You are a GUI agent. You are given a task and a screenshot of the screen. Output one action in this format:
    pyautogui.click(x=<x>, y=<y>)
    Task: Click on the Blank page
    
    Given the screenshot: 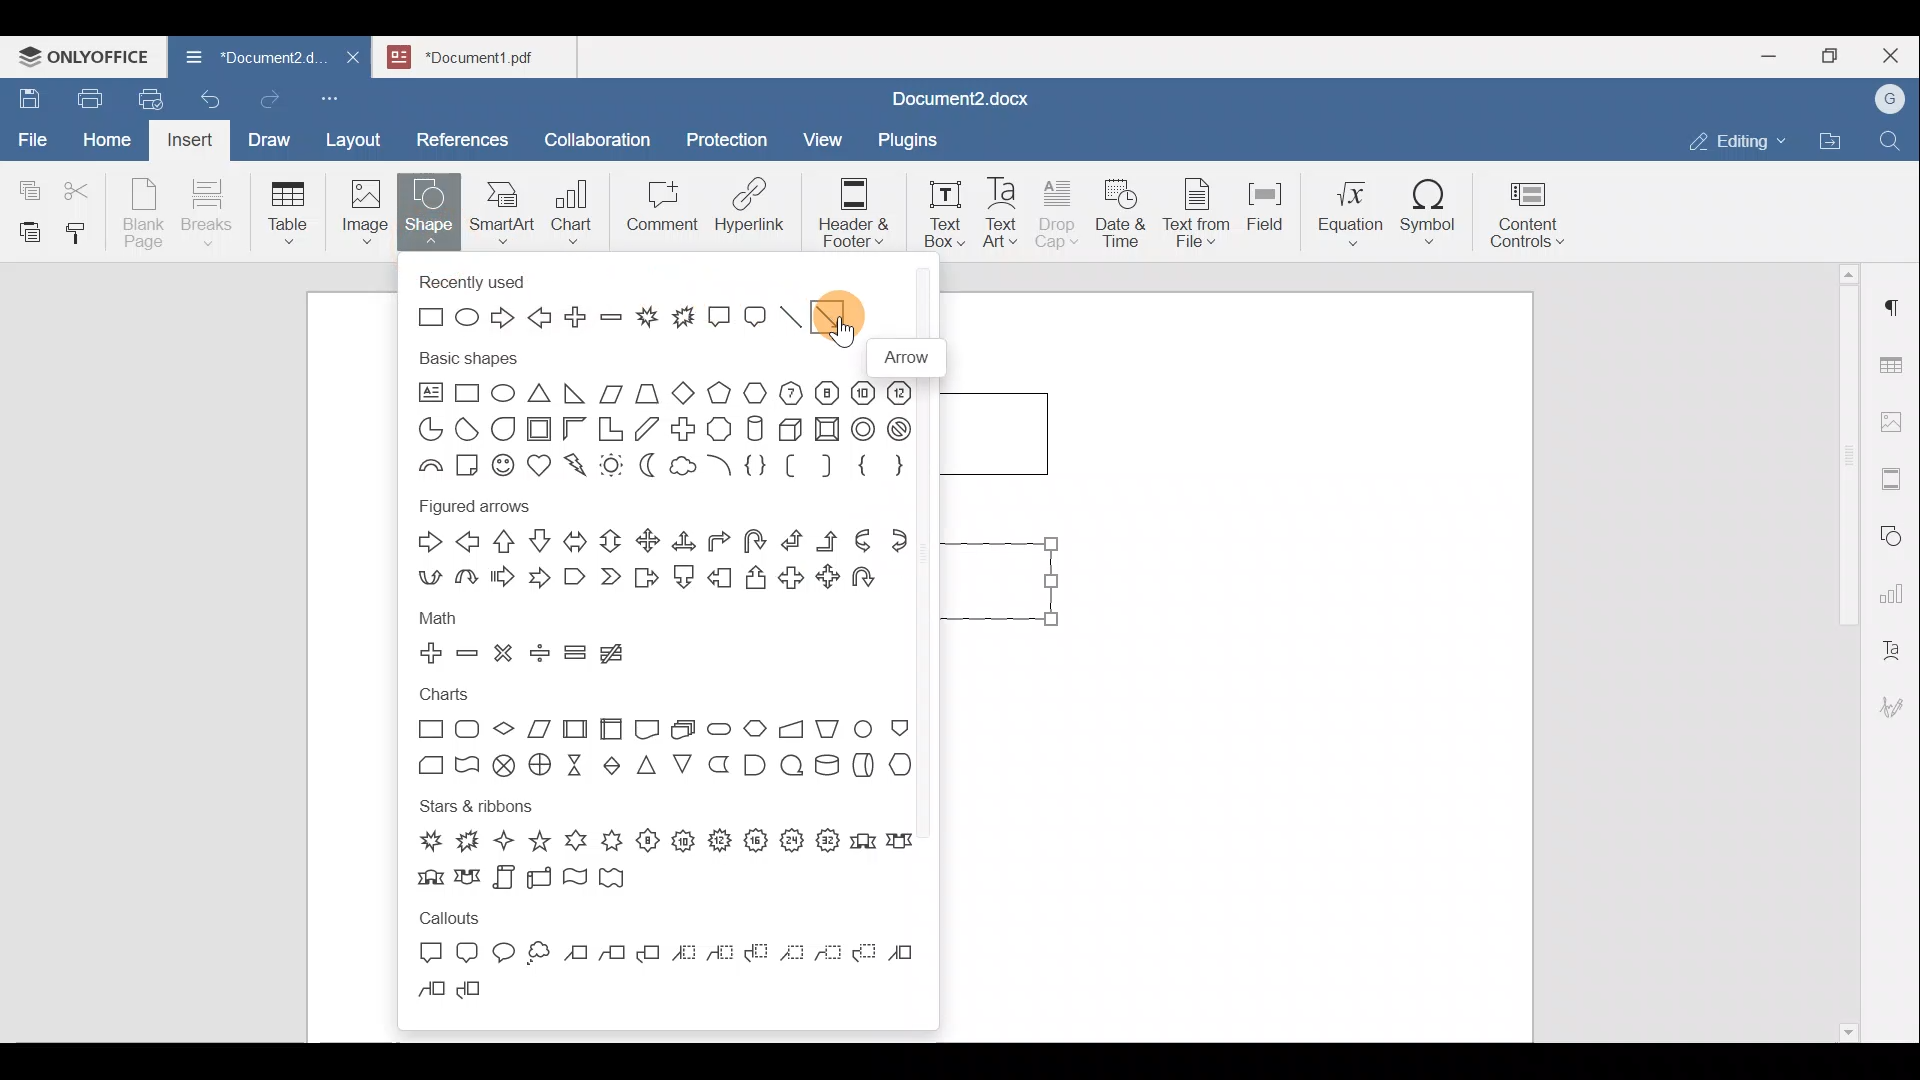 What is the action you would take?
    pyautogui.click(x=146, y=213)
    